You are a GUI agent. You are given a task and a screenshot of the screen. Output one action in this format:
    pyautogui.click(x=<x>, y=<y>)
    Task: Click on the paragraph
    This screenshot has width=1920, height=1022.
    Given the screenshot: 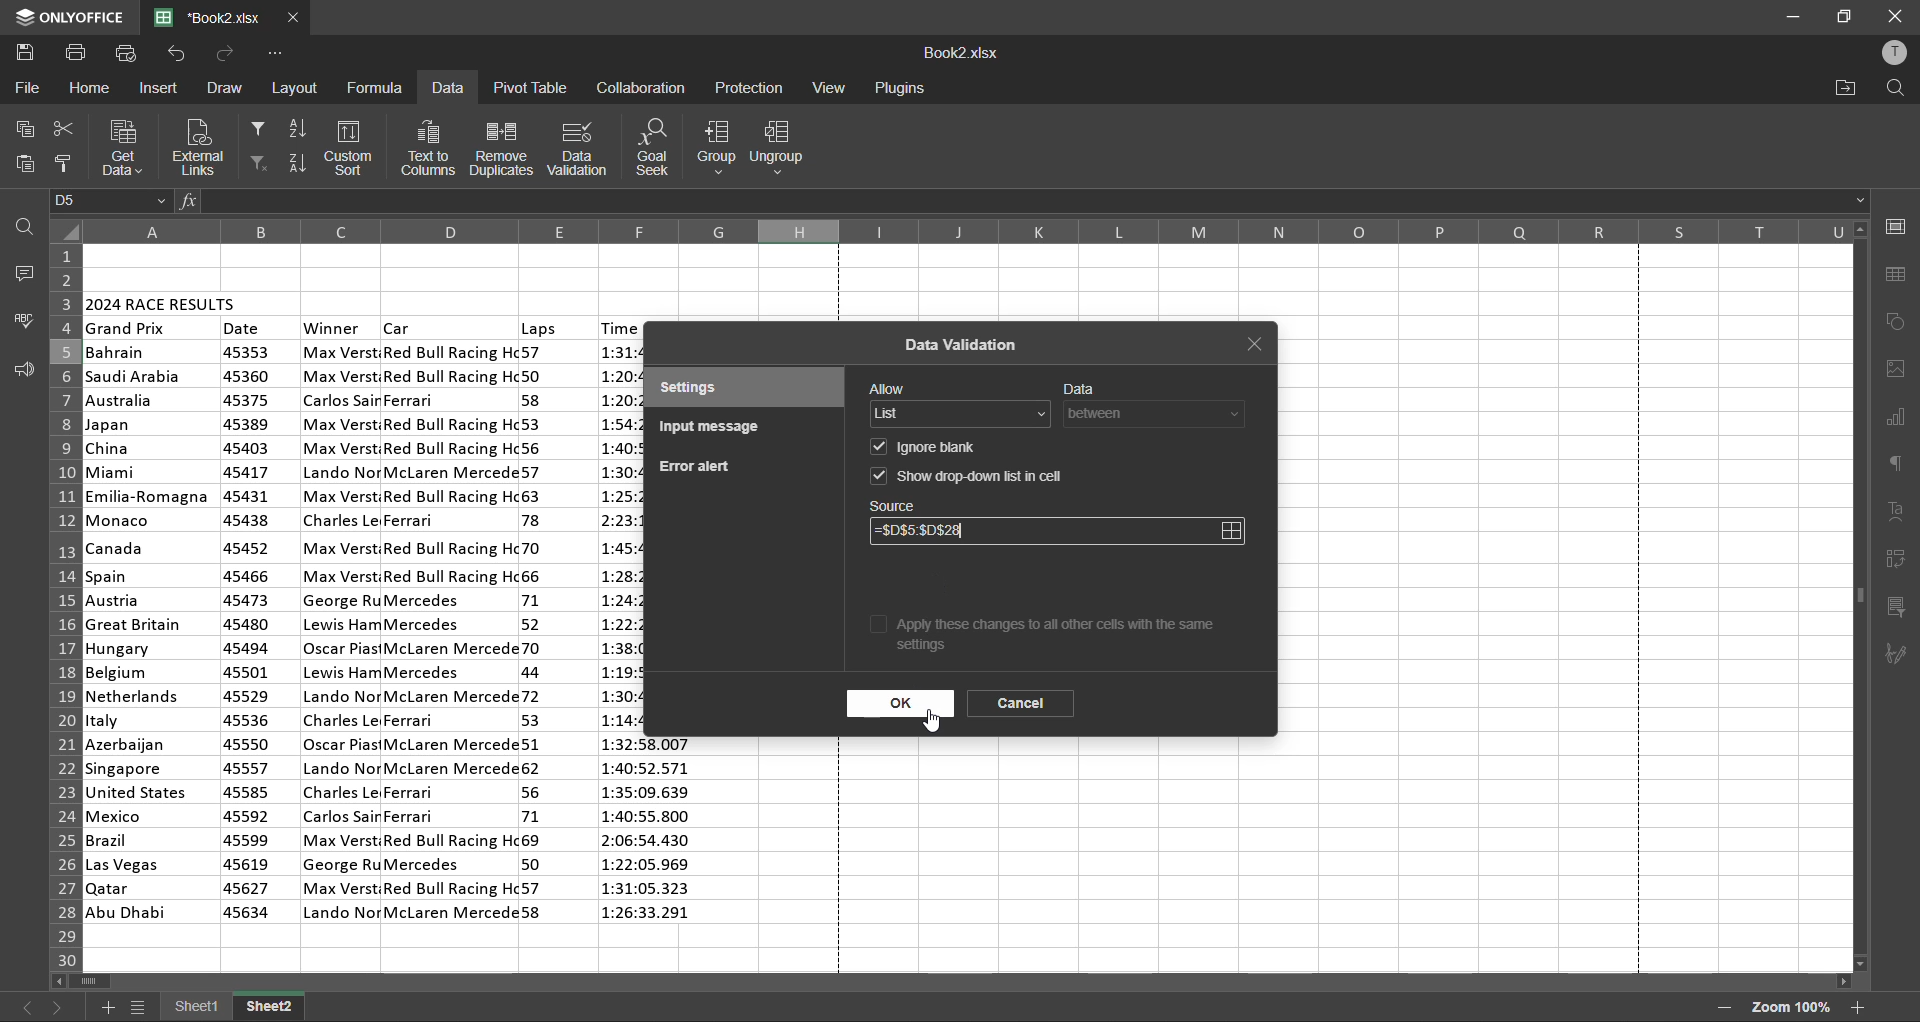 What is the action you would take?
    pyautogui.click(x=1901, y=462)
    